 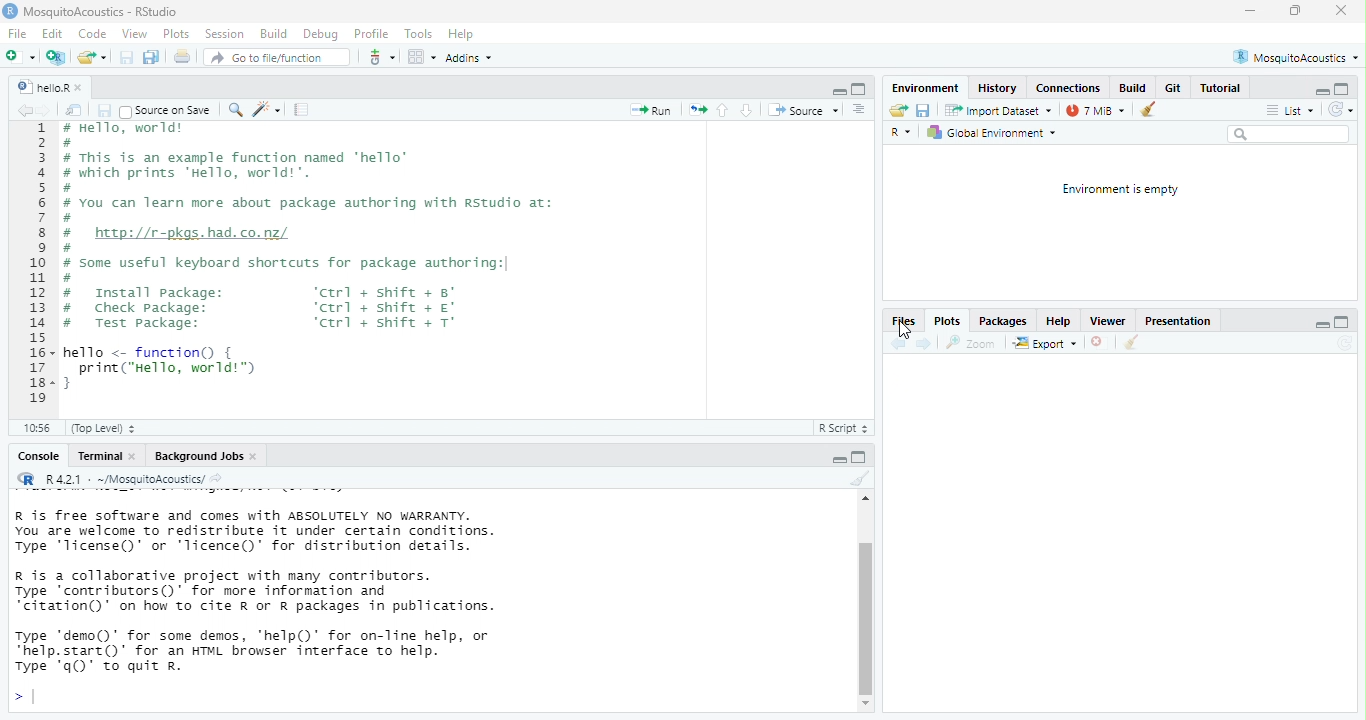 I want to click on Code, so click(x=91, y=34).